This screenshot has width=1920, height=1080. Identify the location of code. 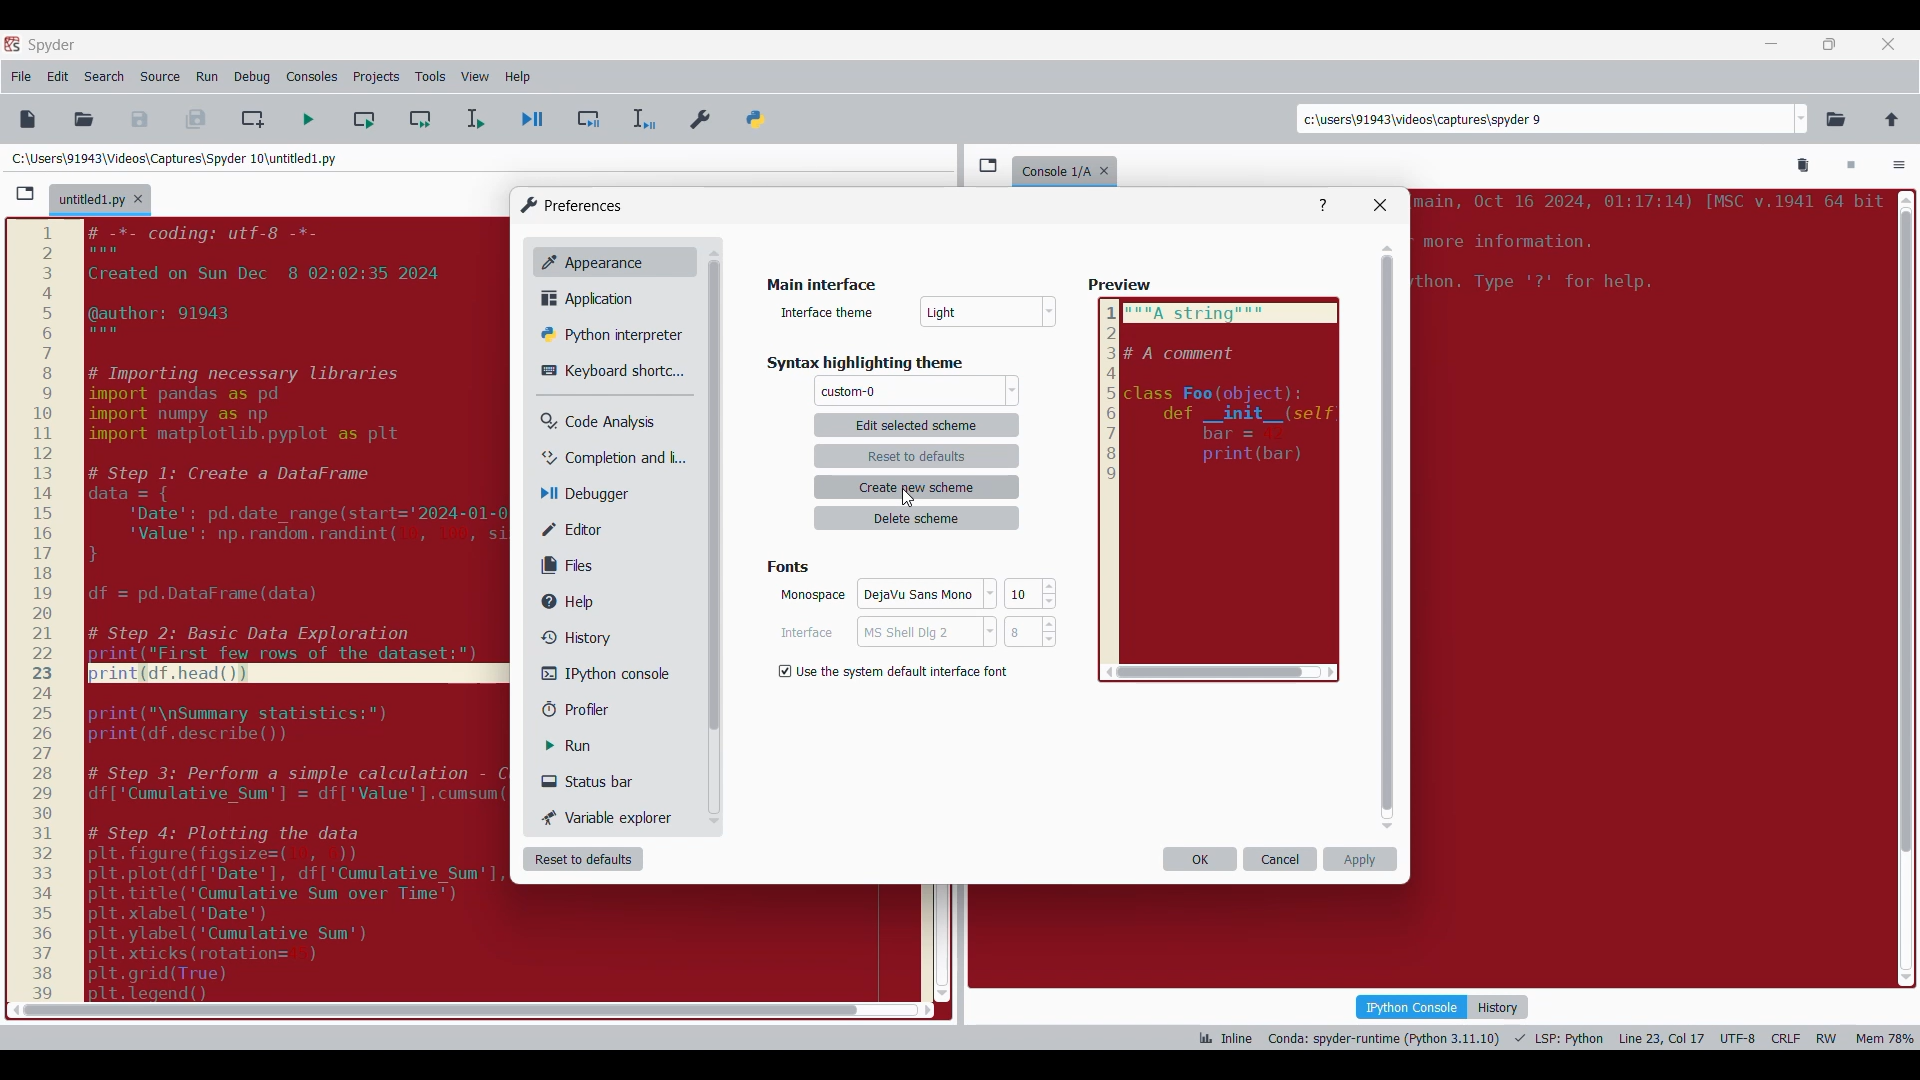
(300, 608).